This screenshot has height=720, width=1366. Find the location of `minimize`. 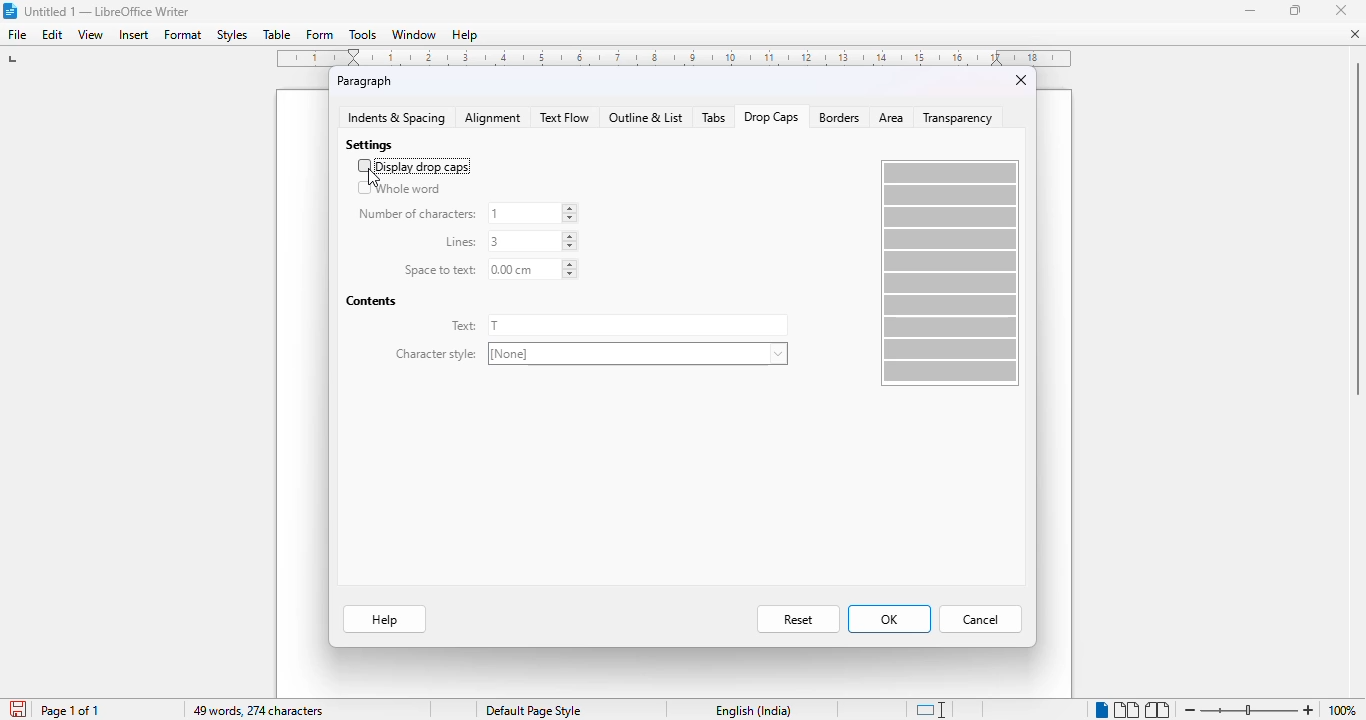

minimize is located at coordinates (1251, 12).